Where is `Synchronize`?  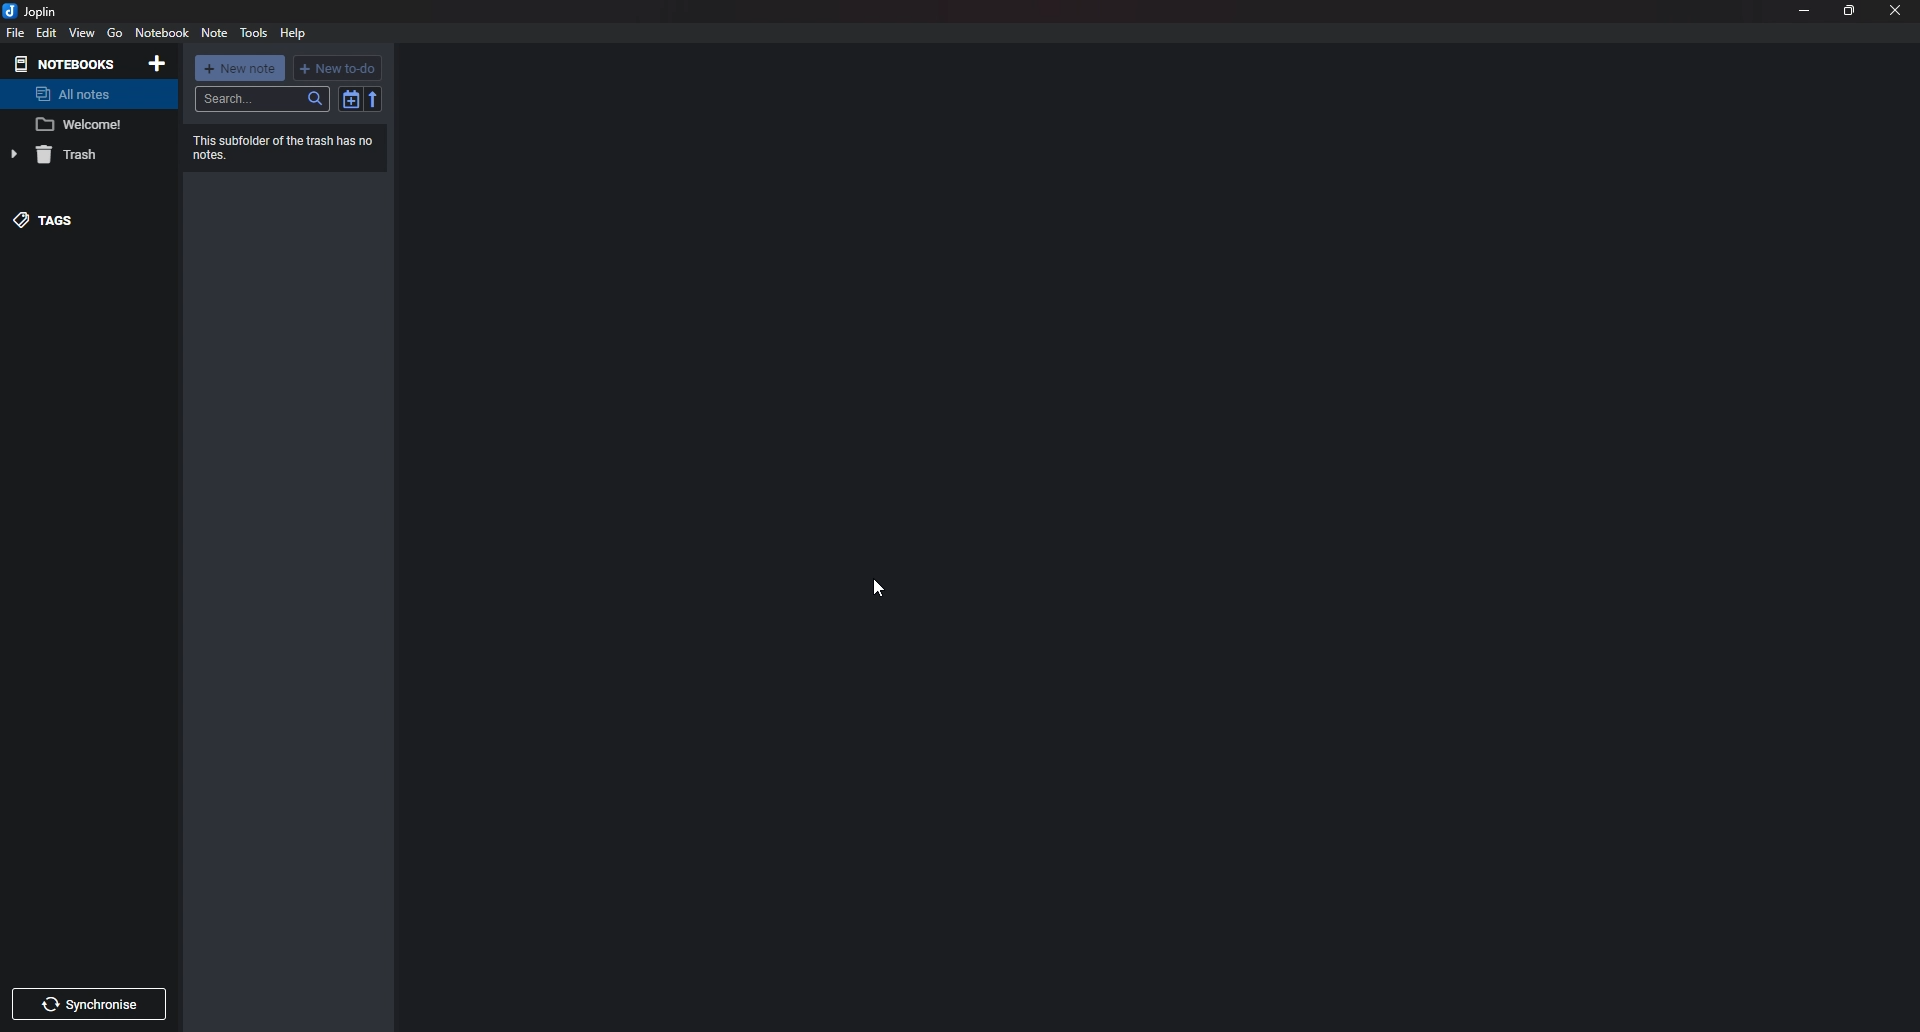 Synchronize is located at coordinates (91, 1006).